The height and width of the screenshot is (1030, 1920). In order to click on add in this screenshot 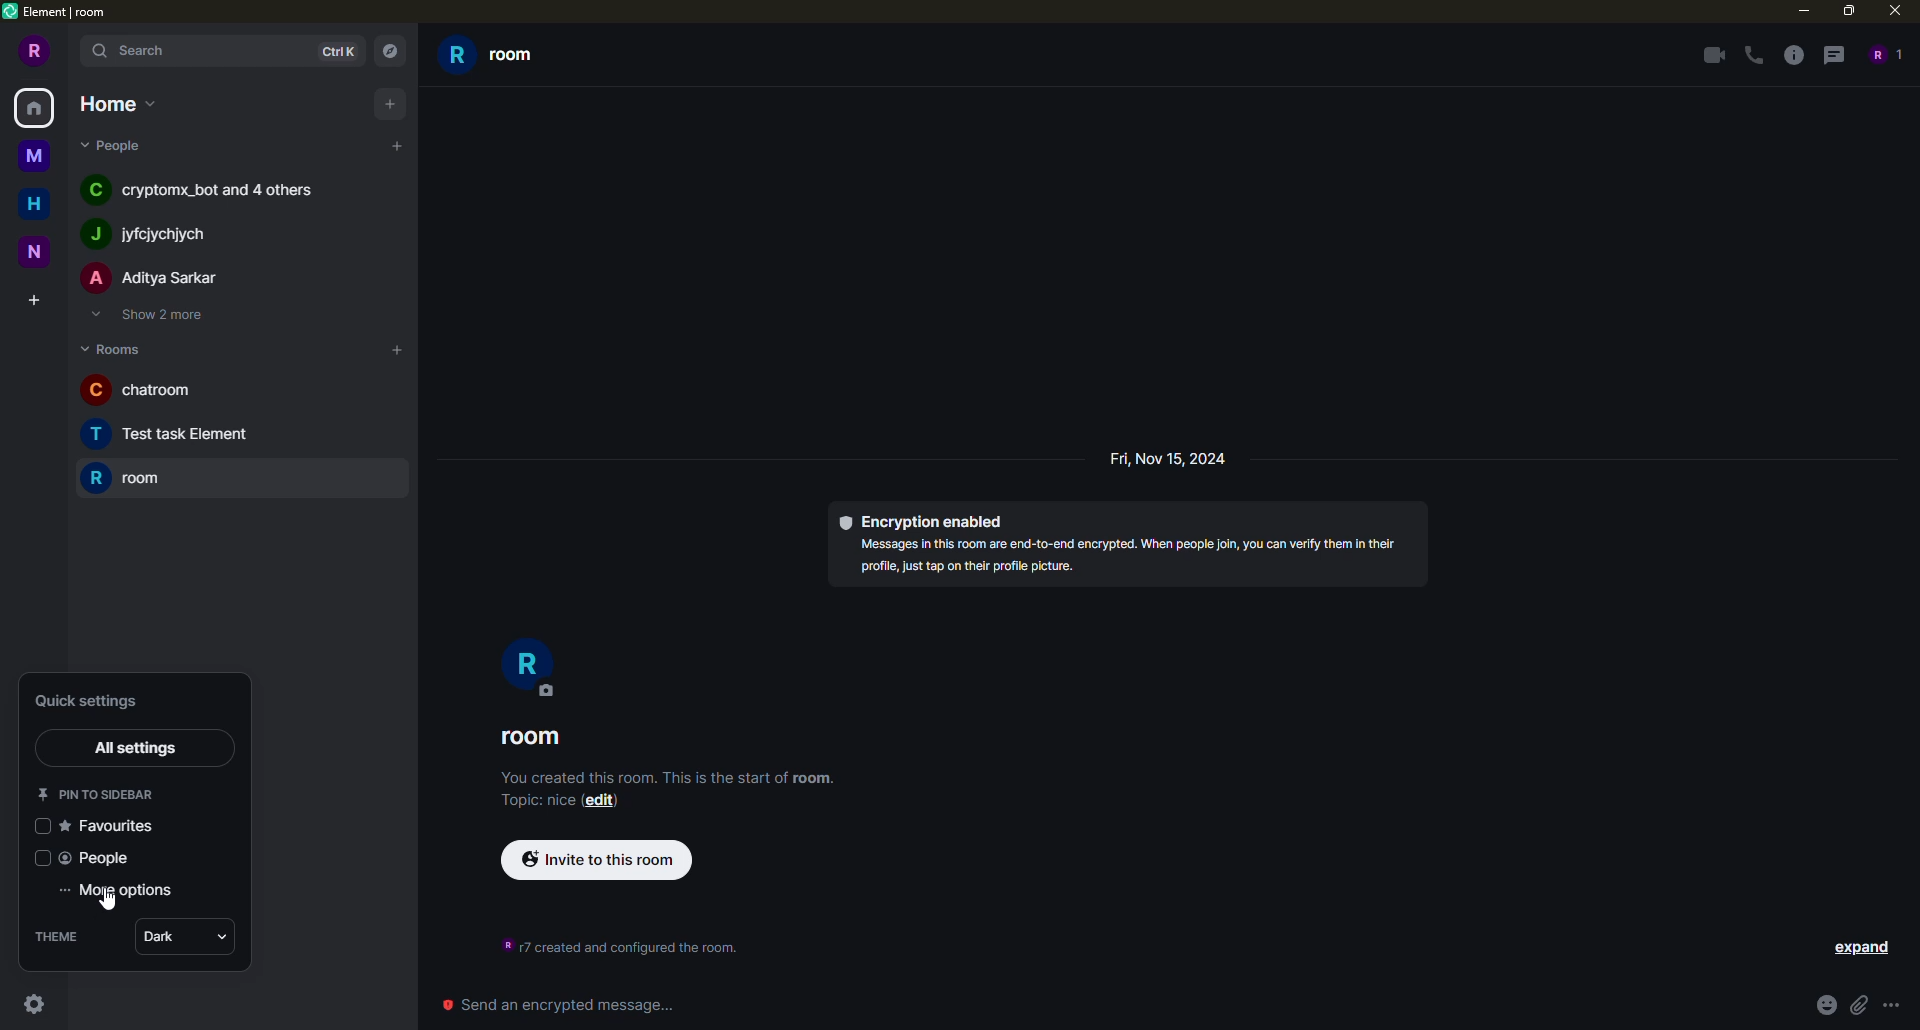, I will do `click(397, 143)`.